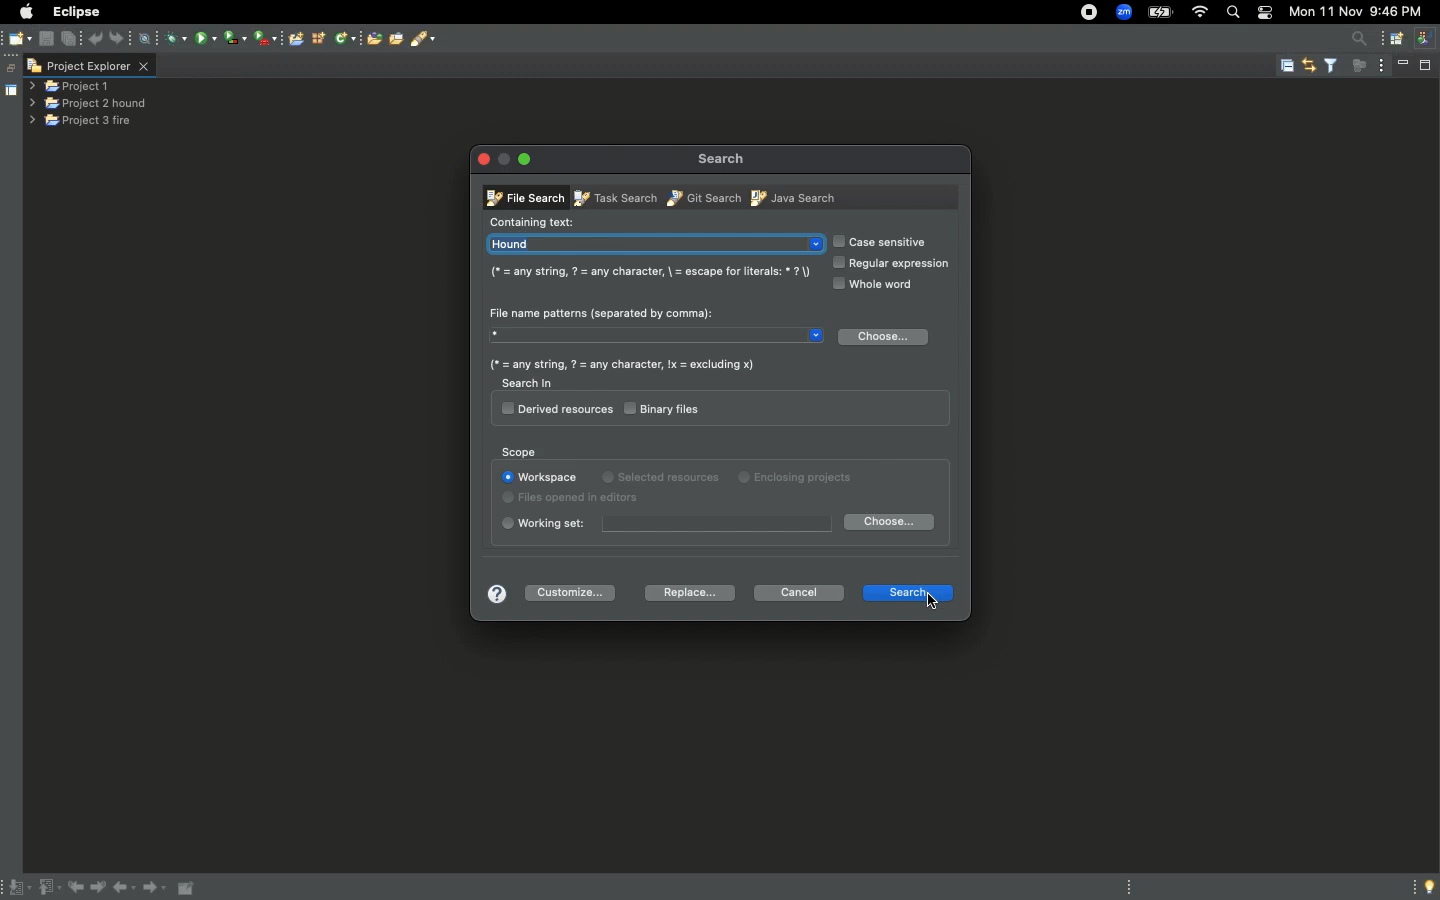 The height and width of the screenshot is (900, 1440). Describe the element at coordinates (611, 197) in the screenshot. I see `Task search` at that location.